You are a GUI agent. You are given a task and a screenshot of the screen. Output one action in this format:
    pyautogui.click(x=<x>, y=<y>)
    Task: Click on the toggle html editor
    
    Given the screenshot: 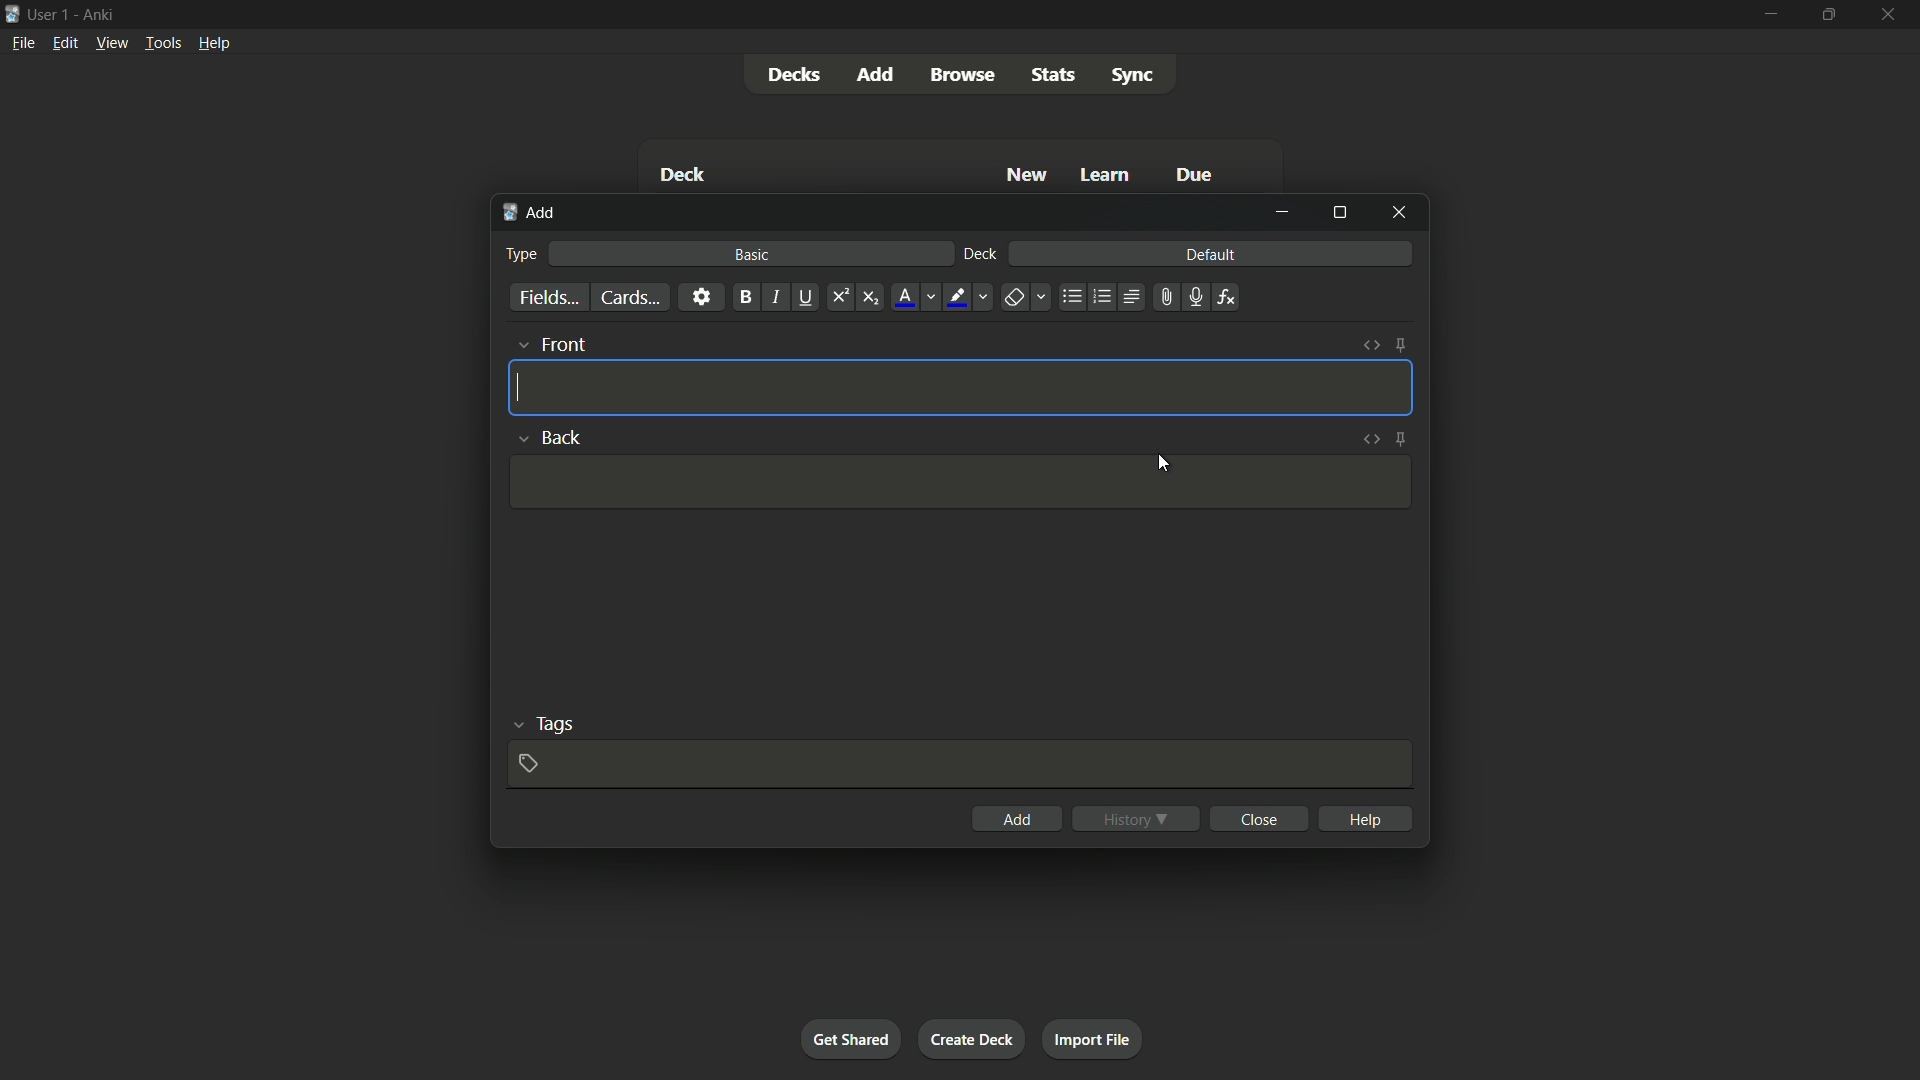 What is the action you would take?
    pyautogui.click(x=1371, y=345)
    